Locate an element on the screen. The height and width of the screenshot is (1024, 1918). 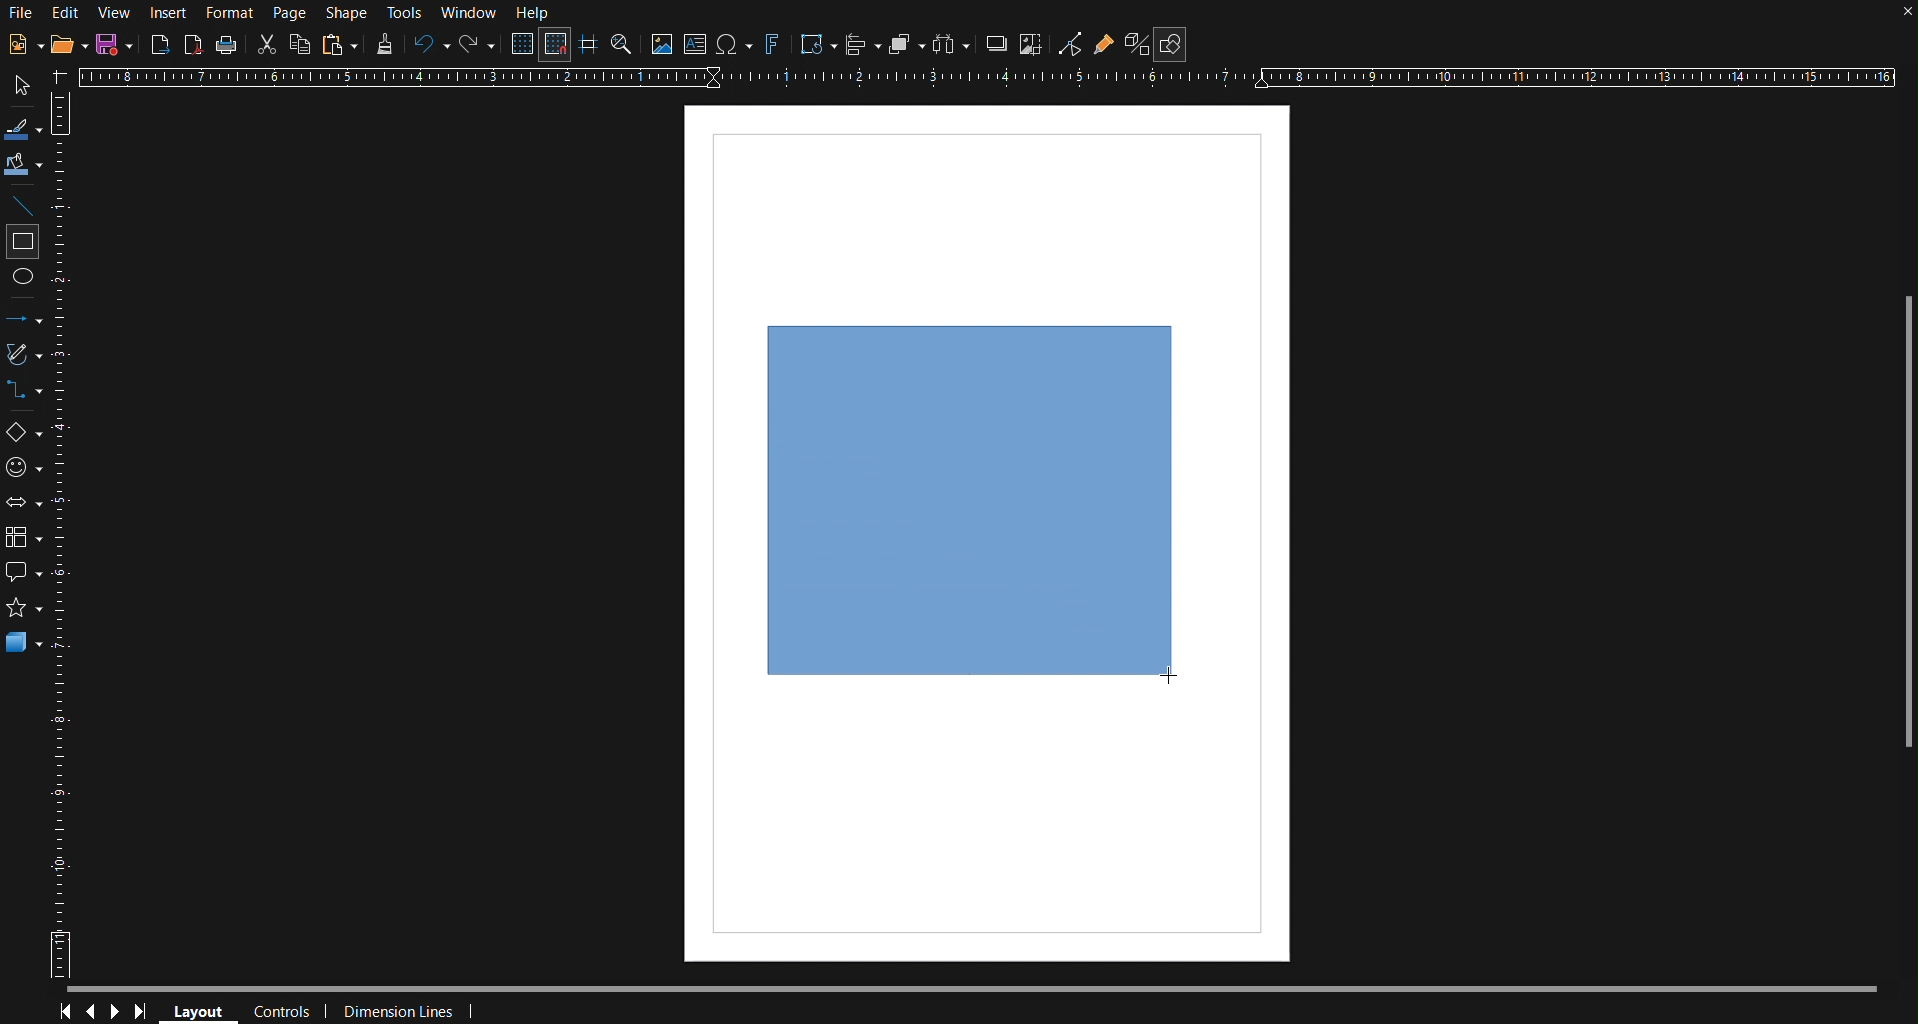
Controls is located at coordinates (286, 1012).